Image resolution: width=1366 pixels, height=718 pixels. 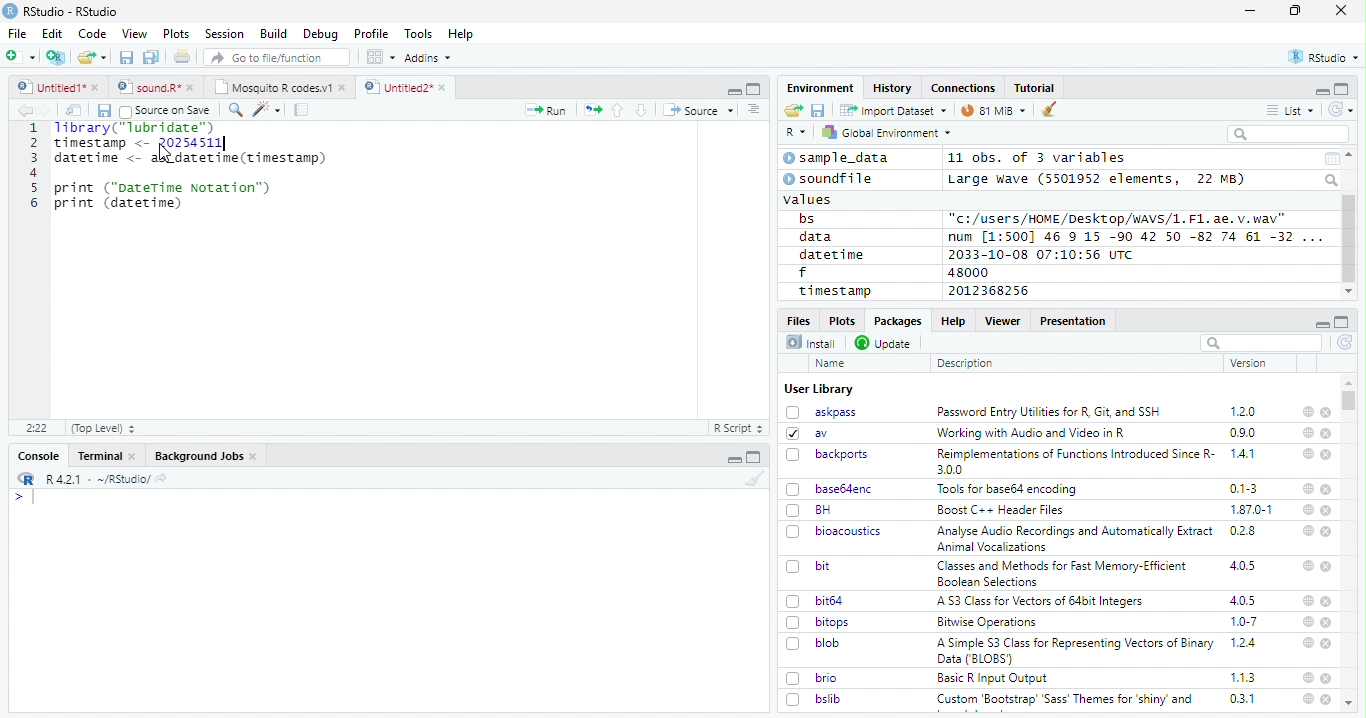 I want to click on Load workspace, so click(x=794, y=111).